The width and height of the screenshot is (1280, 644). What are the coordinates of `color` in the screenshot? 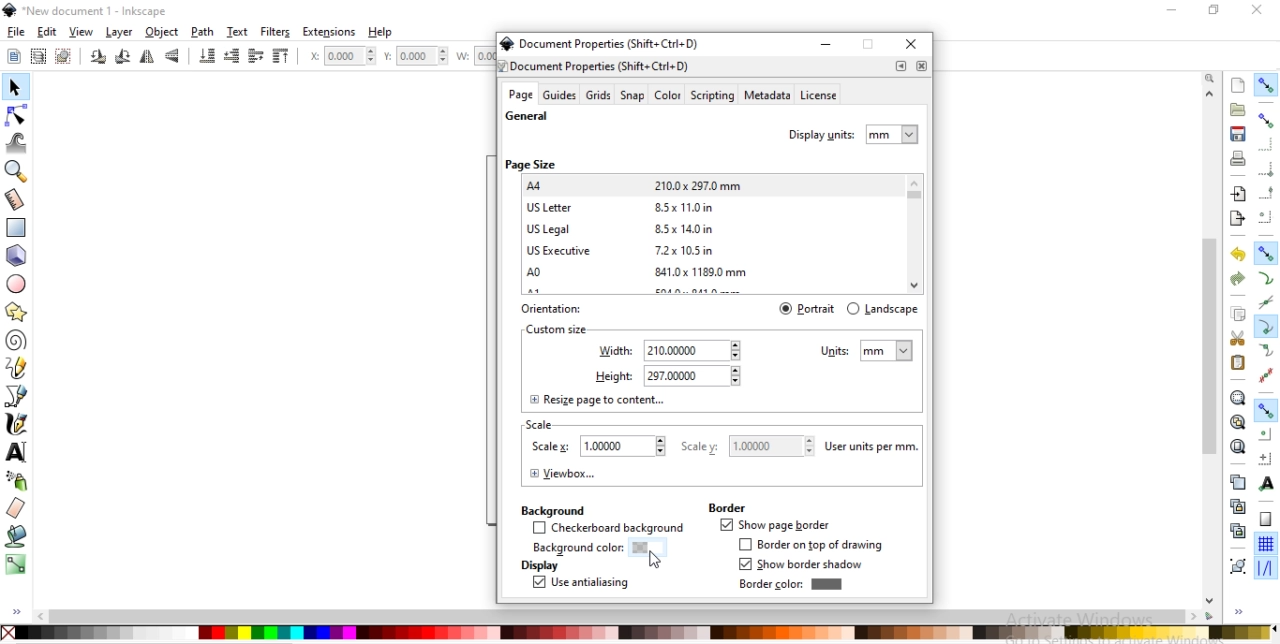 It's located at (667, 97).